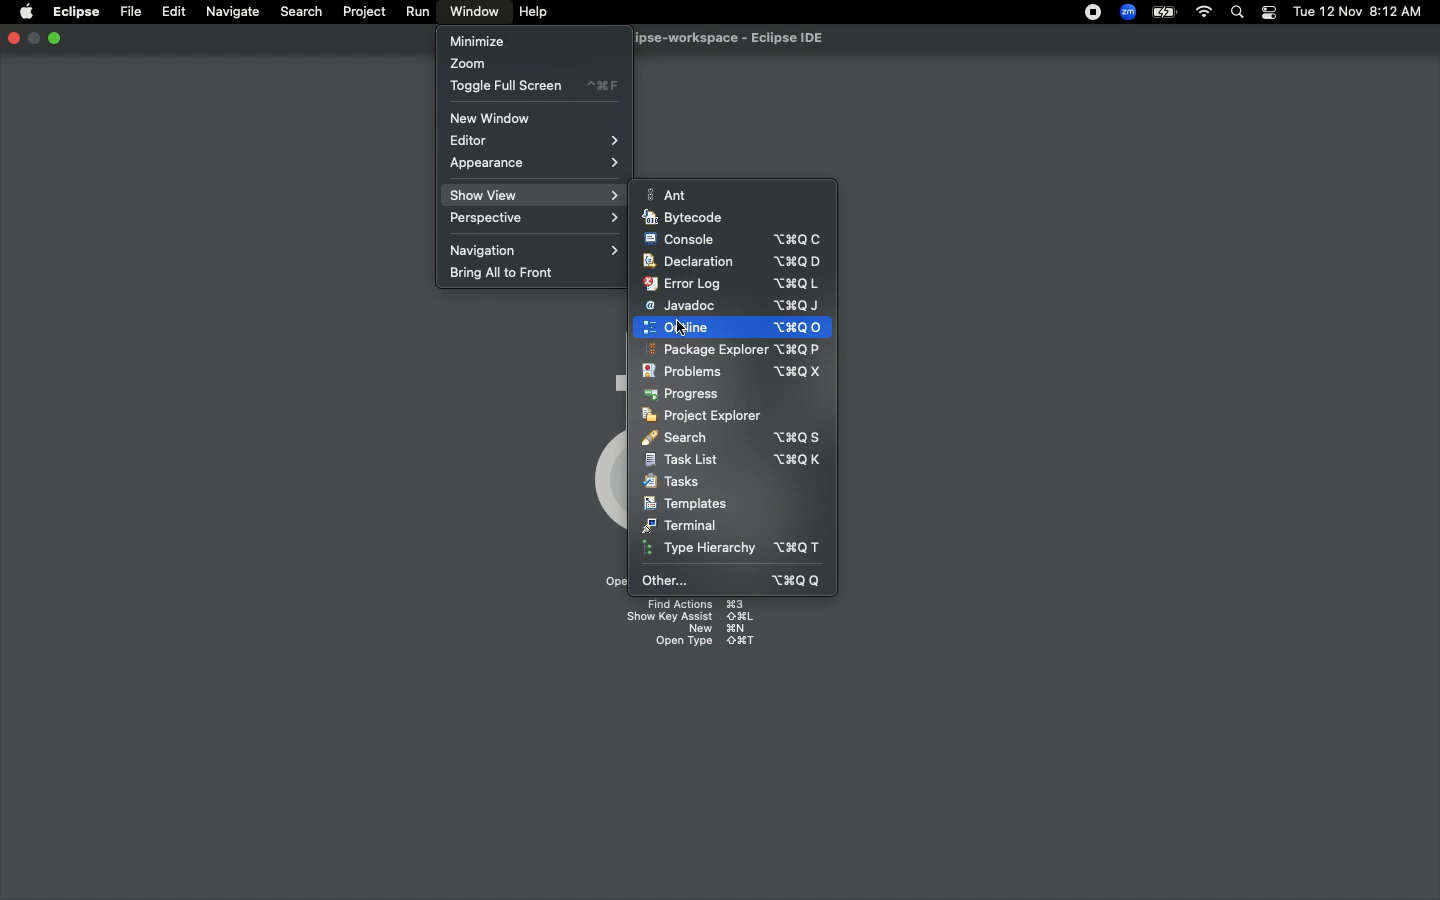  I want to click on Notification, so click(1268, 13).